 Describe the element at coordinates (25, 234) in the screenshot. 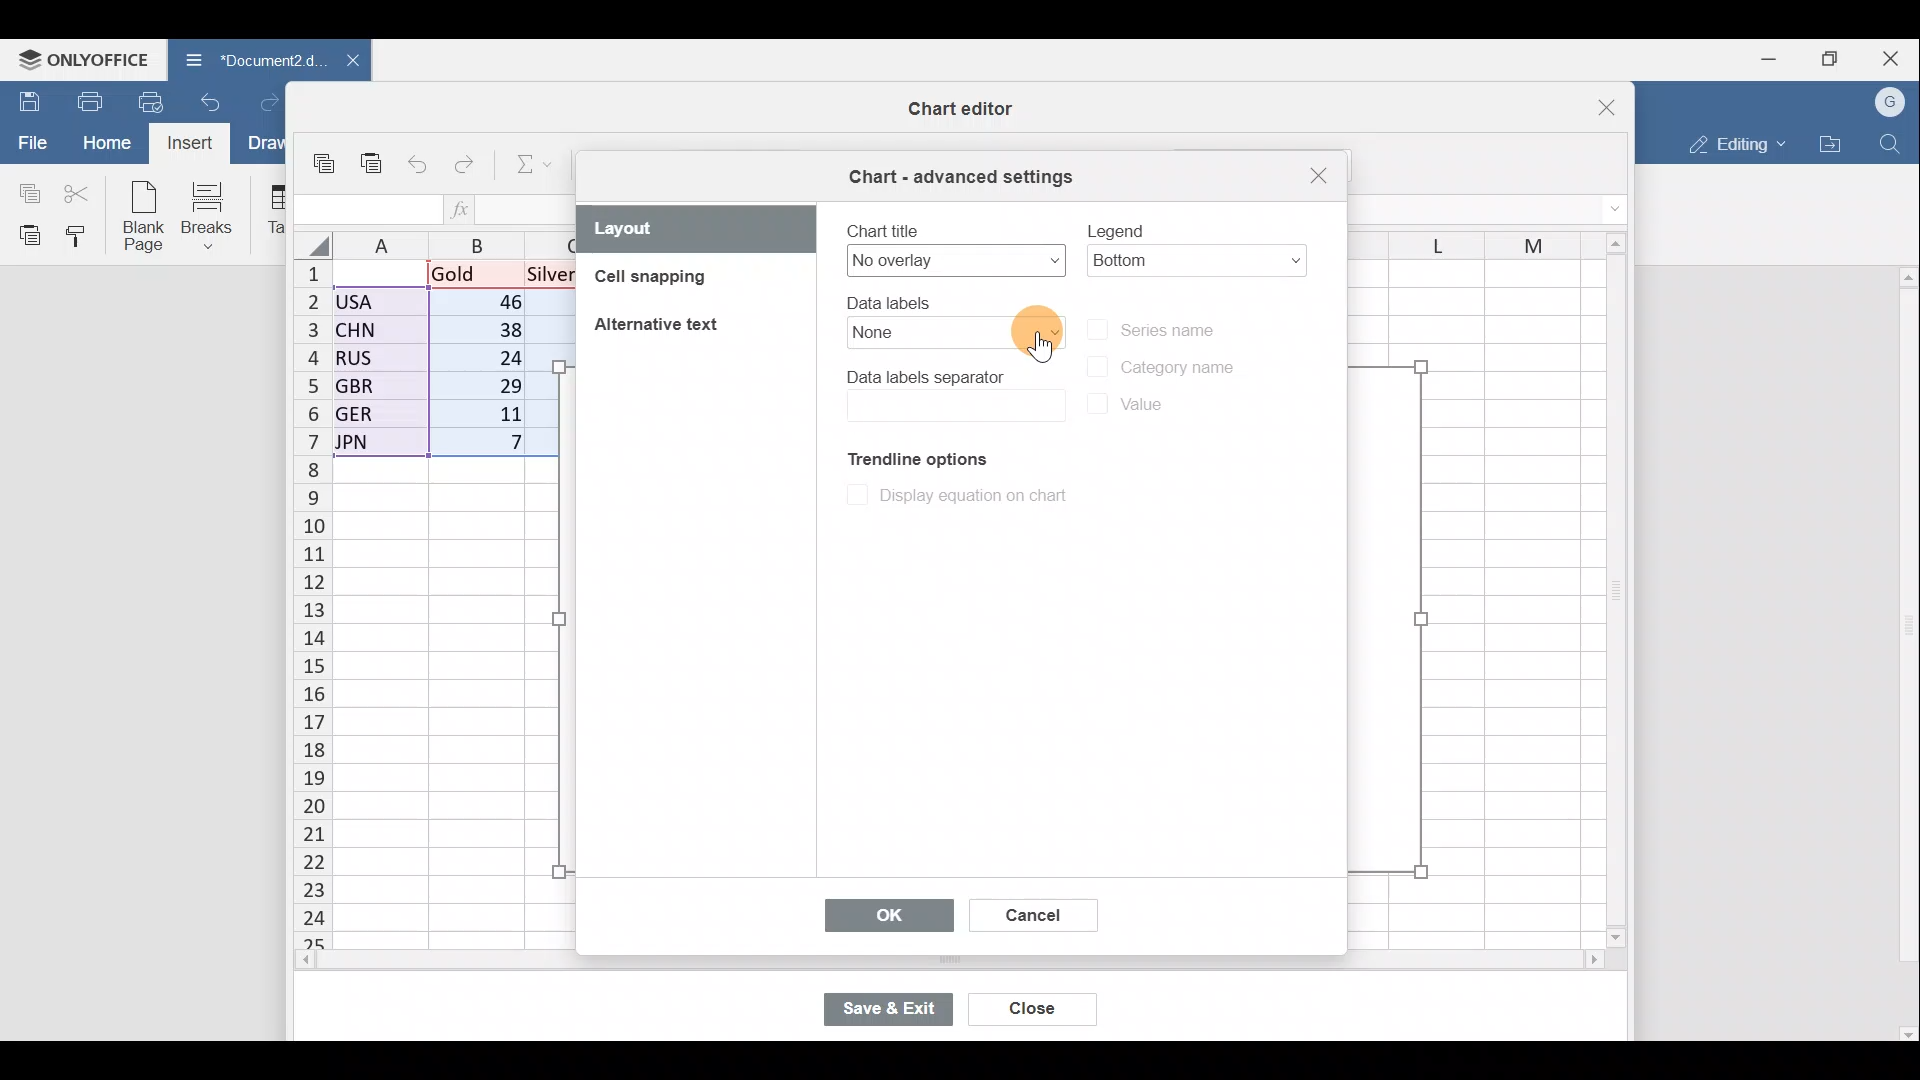

I see `Paste` at that location.